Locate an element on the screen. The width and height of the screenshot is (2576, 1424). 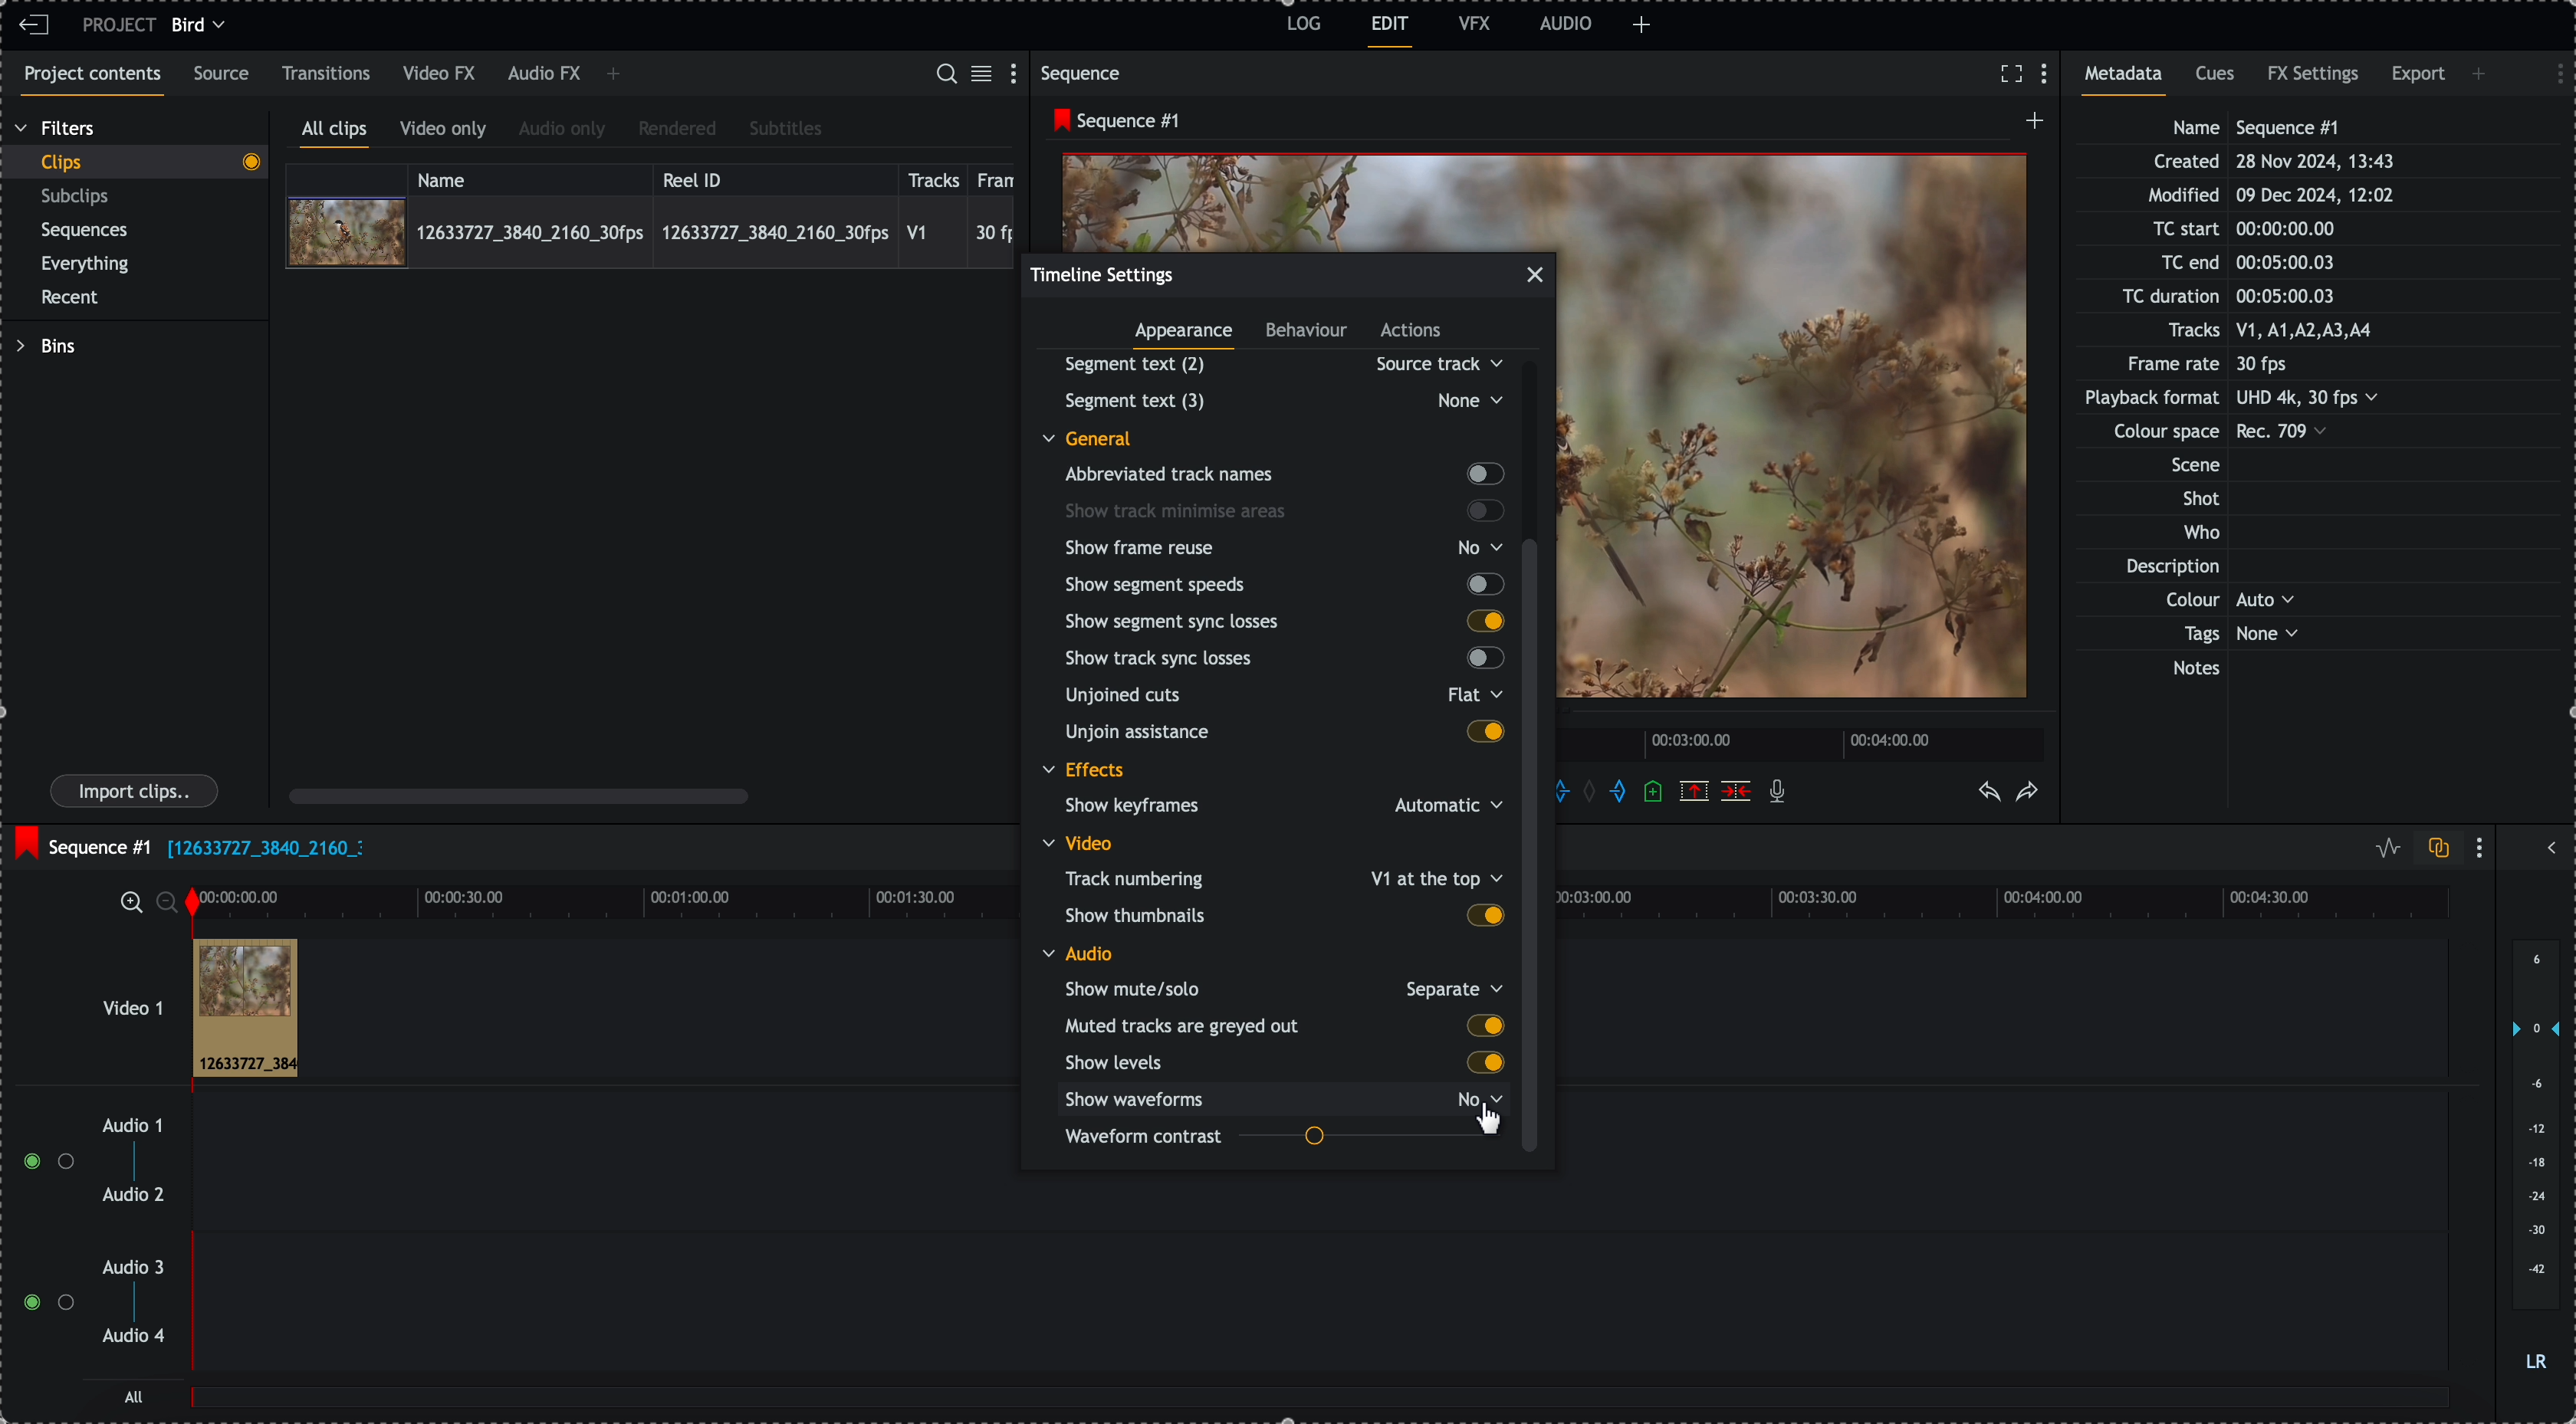
subclips is located at coordinates (79, 197).